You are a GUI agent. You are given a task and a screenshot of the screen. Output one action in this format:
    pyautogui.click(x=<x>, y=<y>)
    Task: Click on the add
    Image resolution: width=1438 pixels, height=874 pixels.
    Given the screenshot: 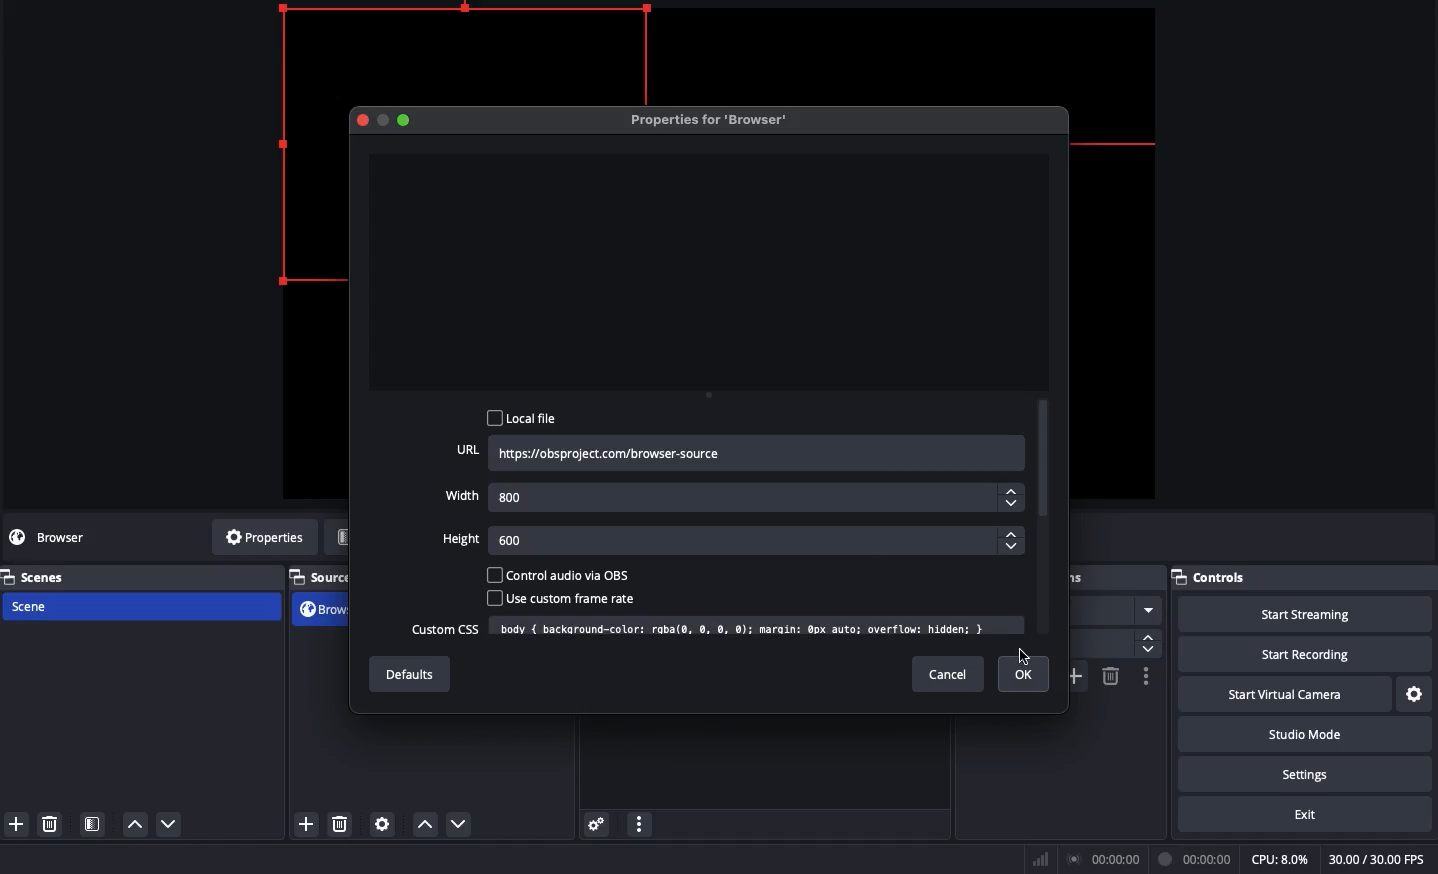 What is the action you would take?
    pyautogui.click(x=306, y=824)
    